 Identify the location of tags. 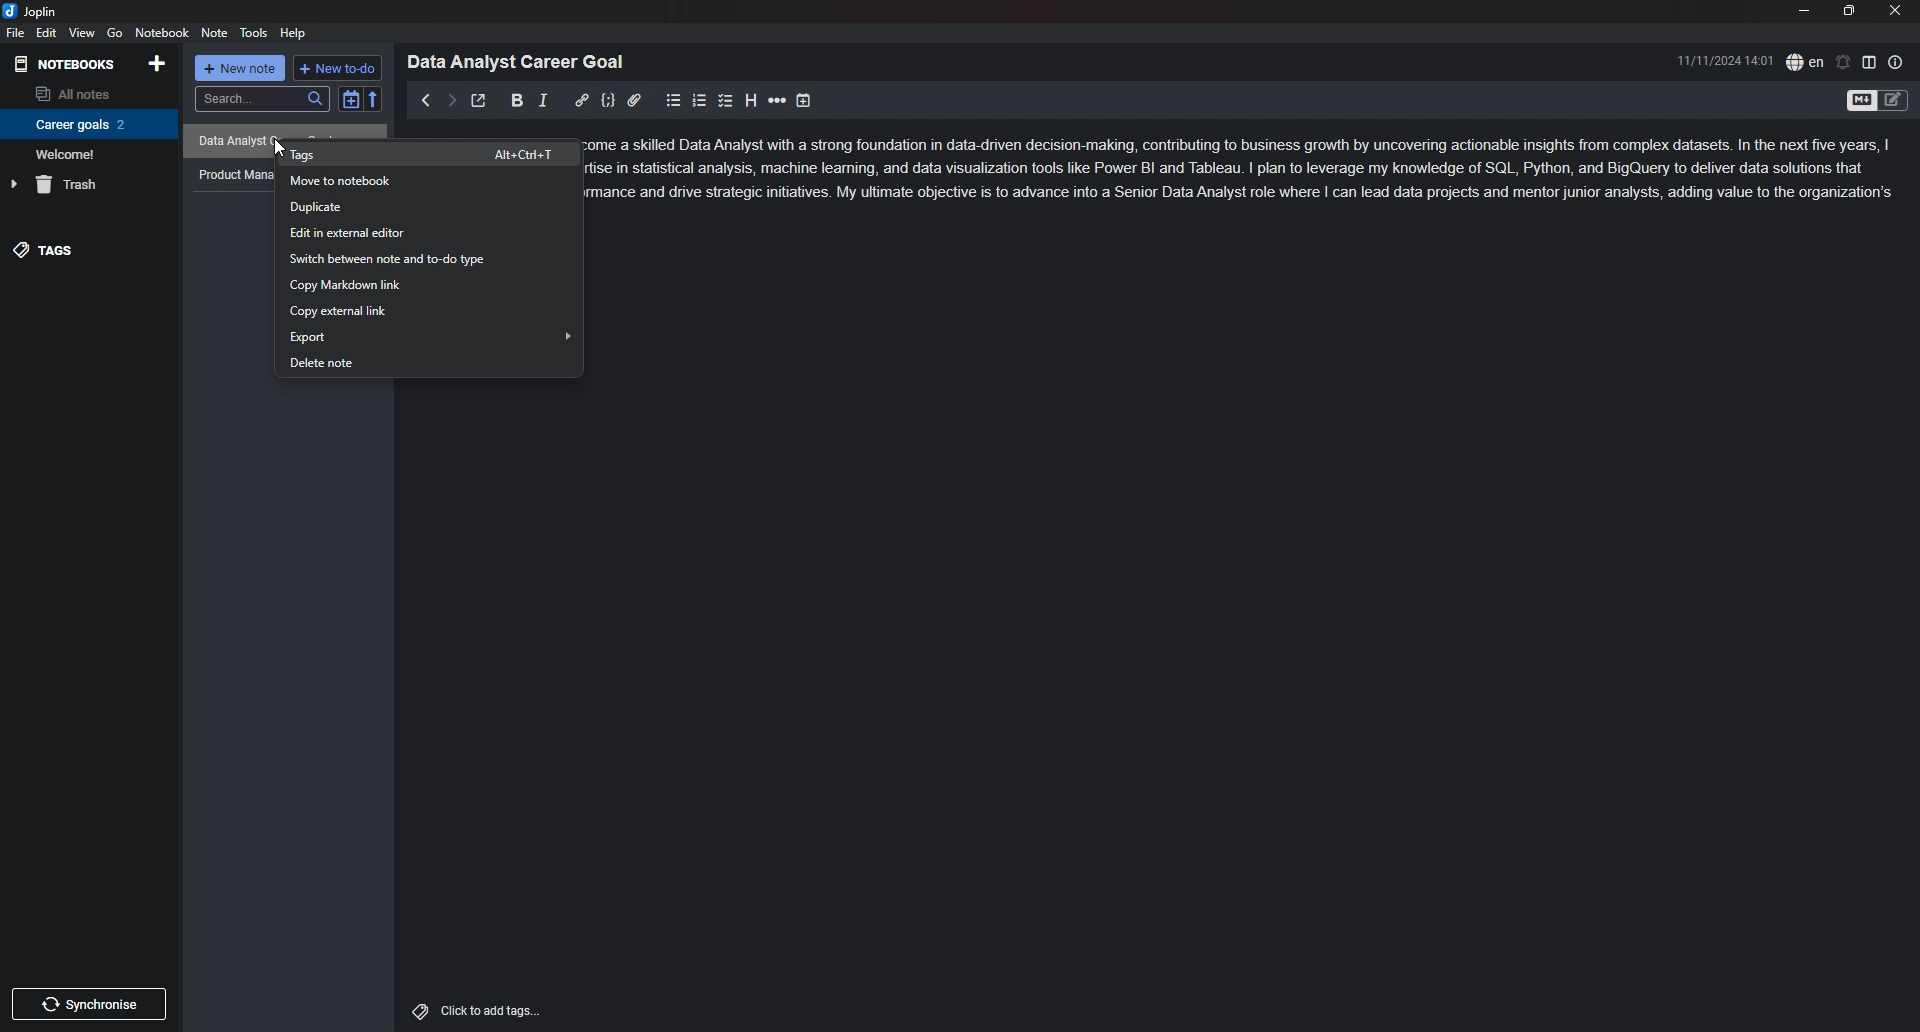
(432, 153).